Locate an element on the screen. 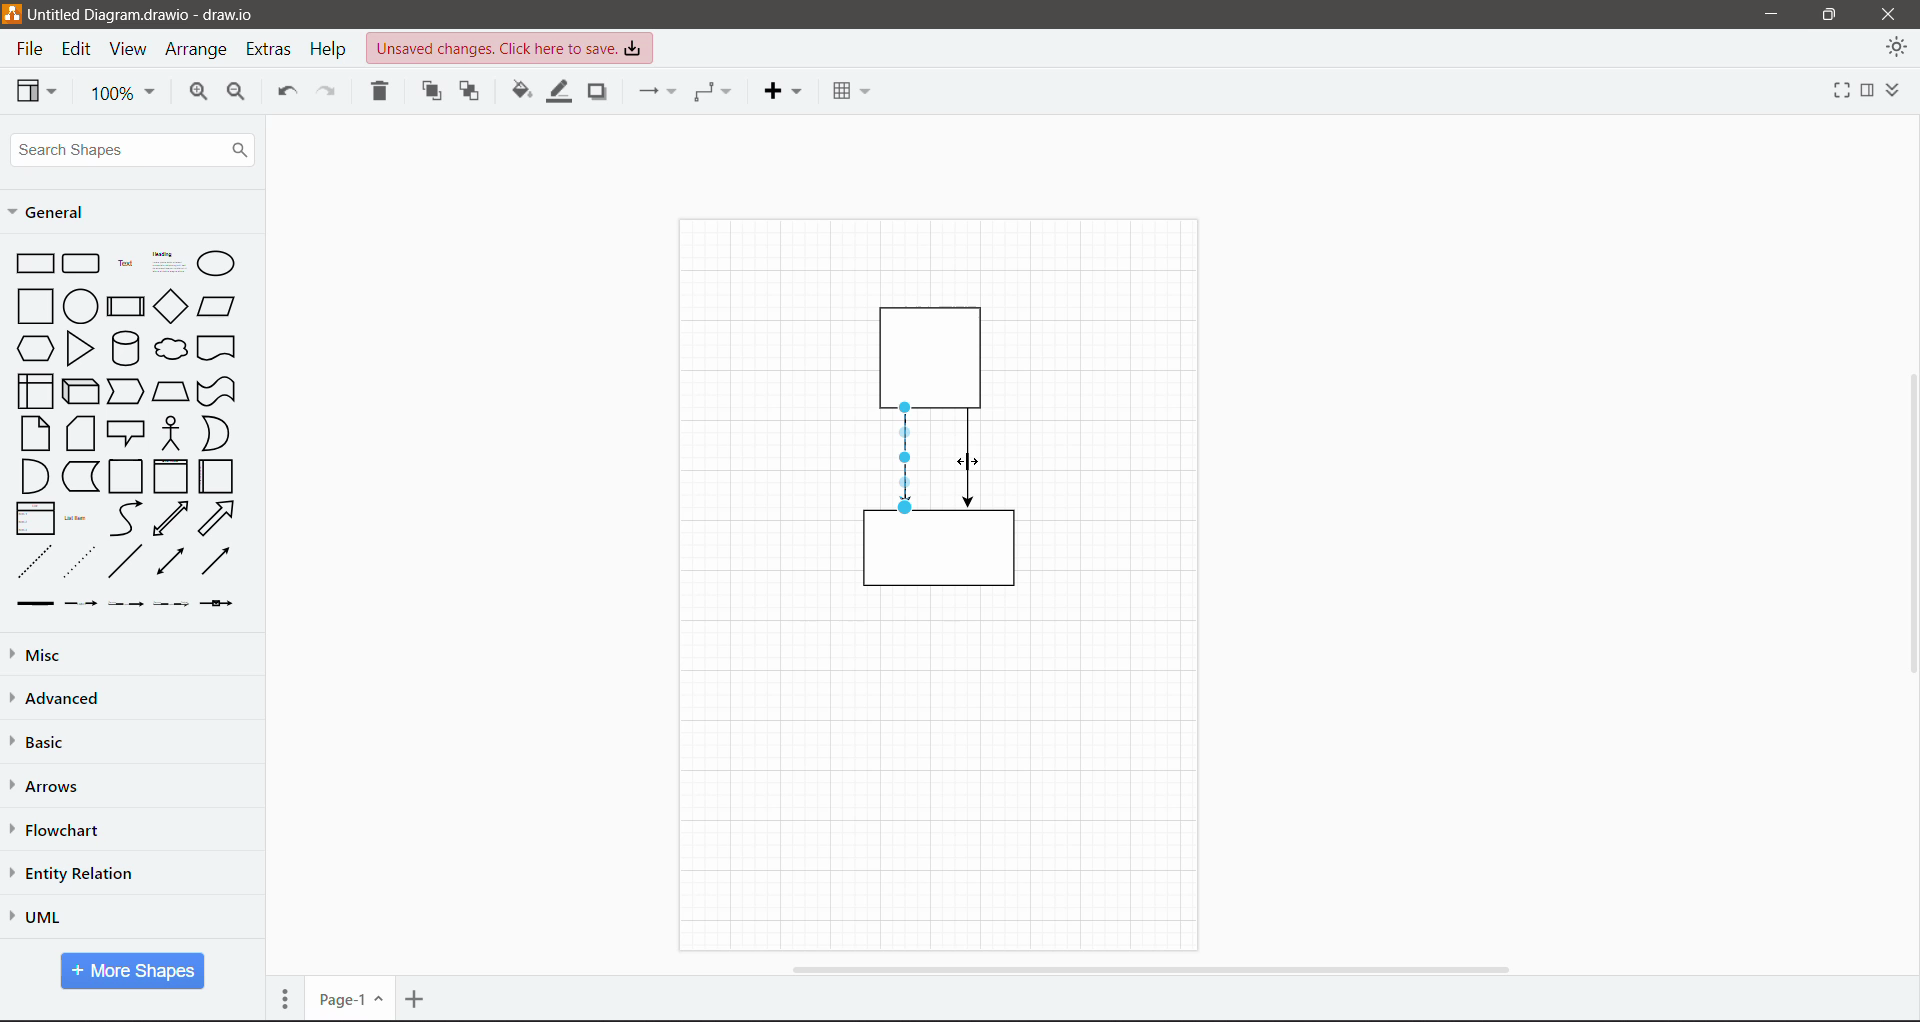 This screenshot has width=1920, height=1022. Circle is located at coordinates (80, 305).